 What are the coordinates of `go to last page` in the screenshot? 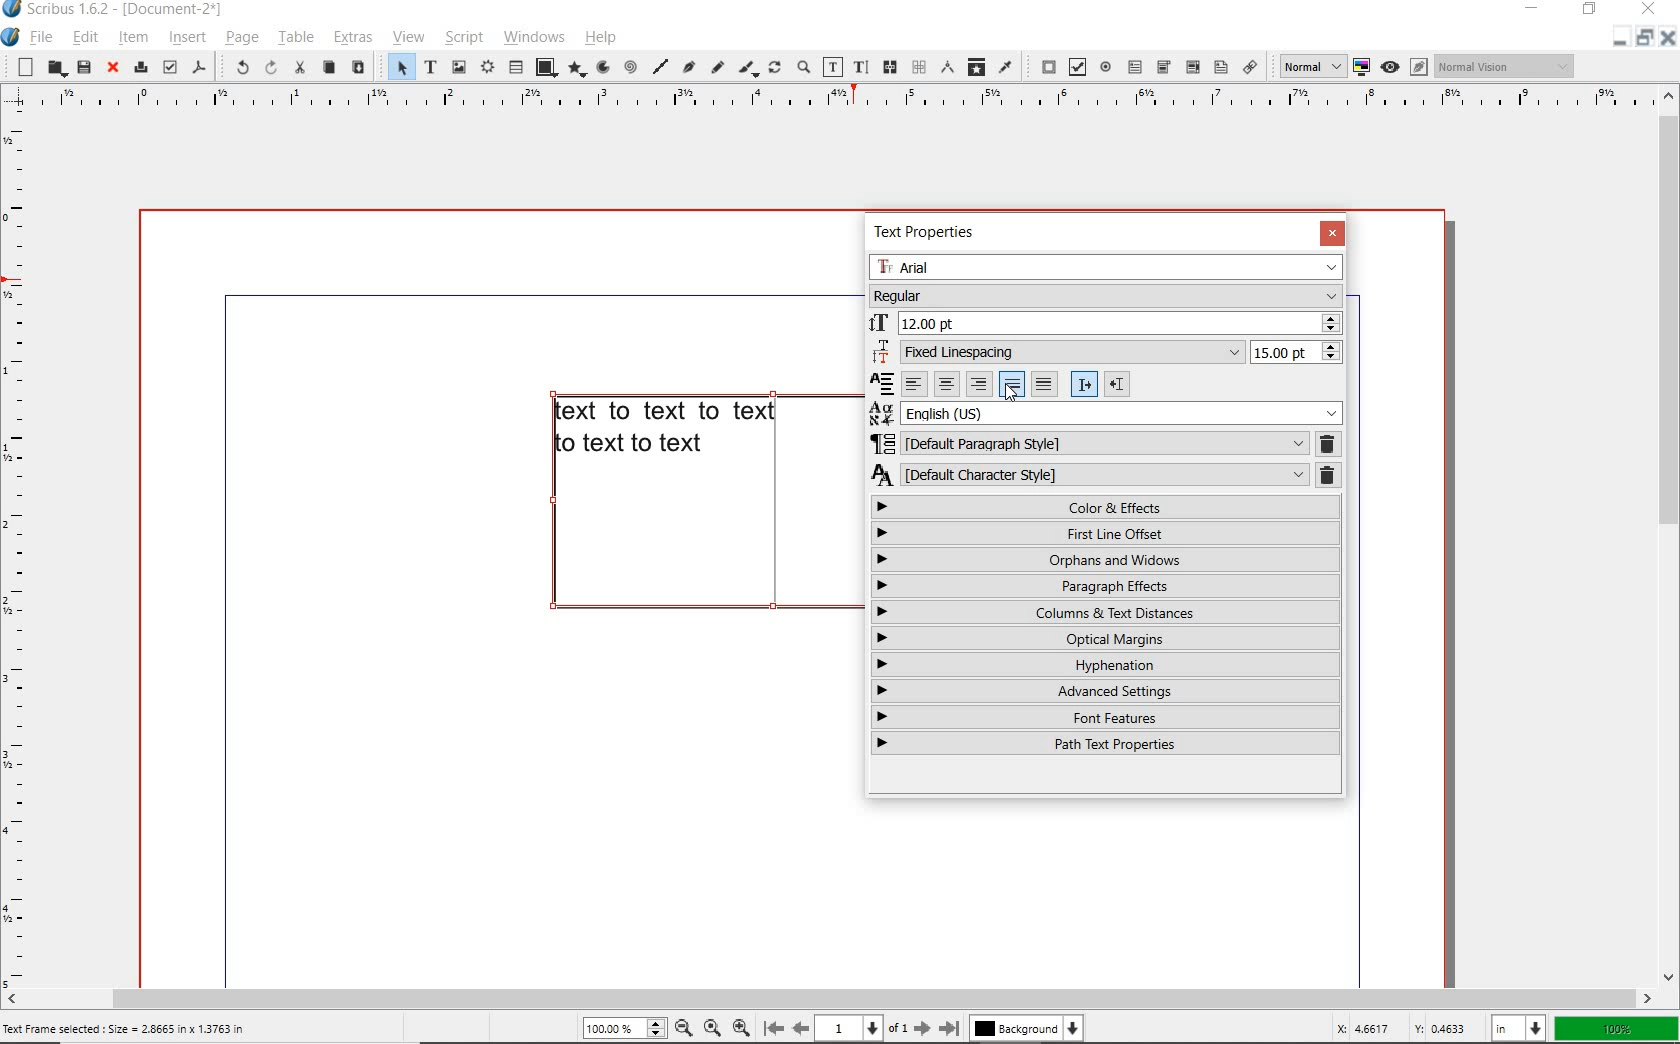 It's located at (950, 1025).